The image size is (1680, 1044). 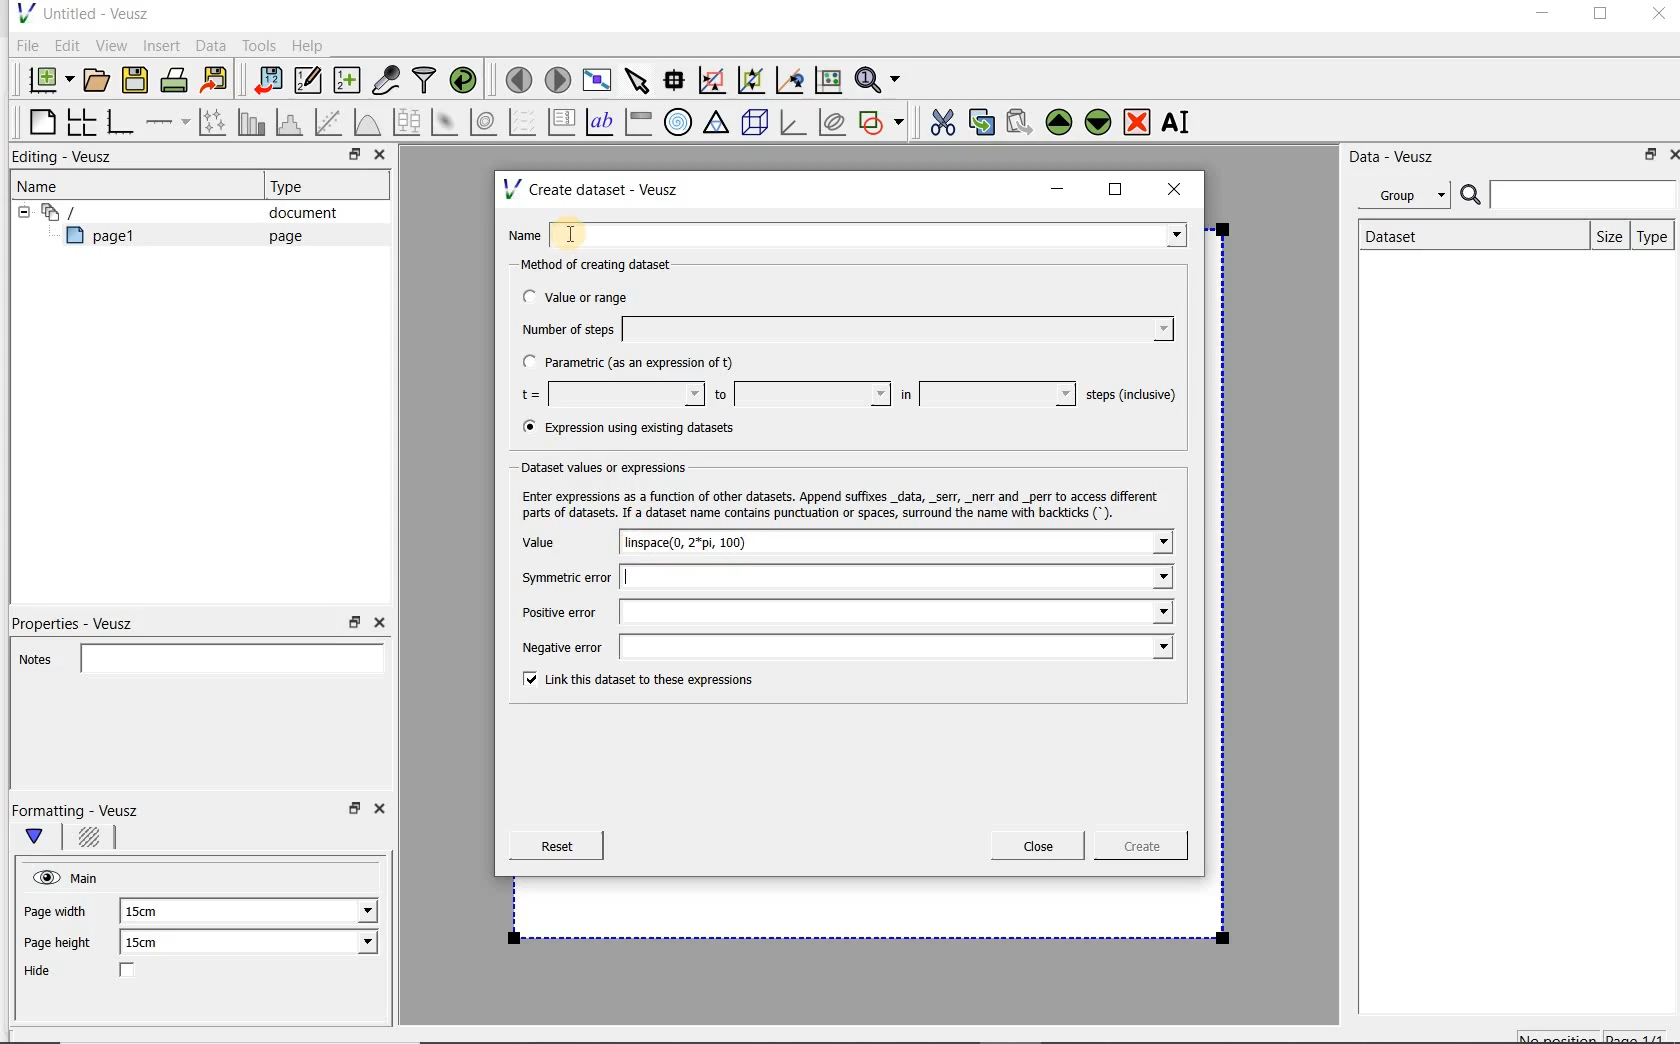 I want to click on Cursor, so click(x=595, y=230).